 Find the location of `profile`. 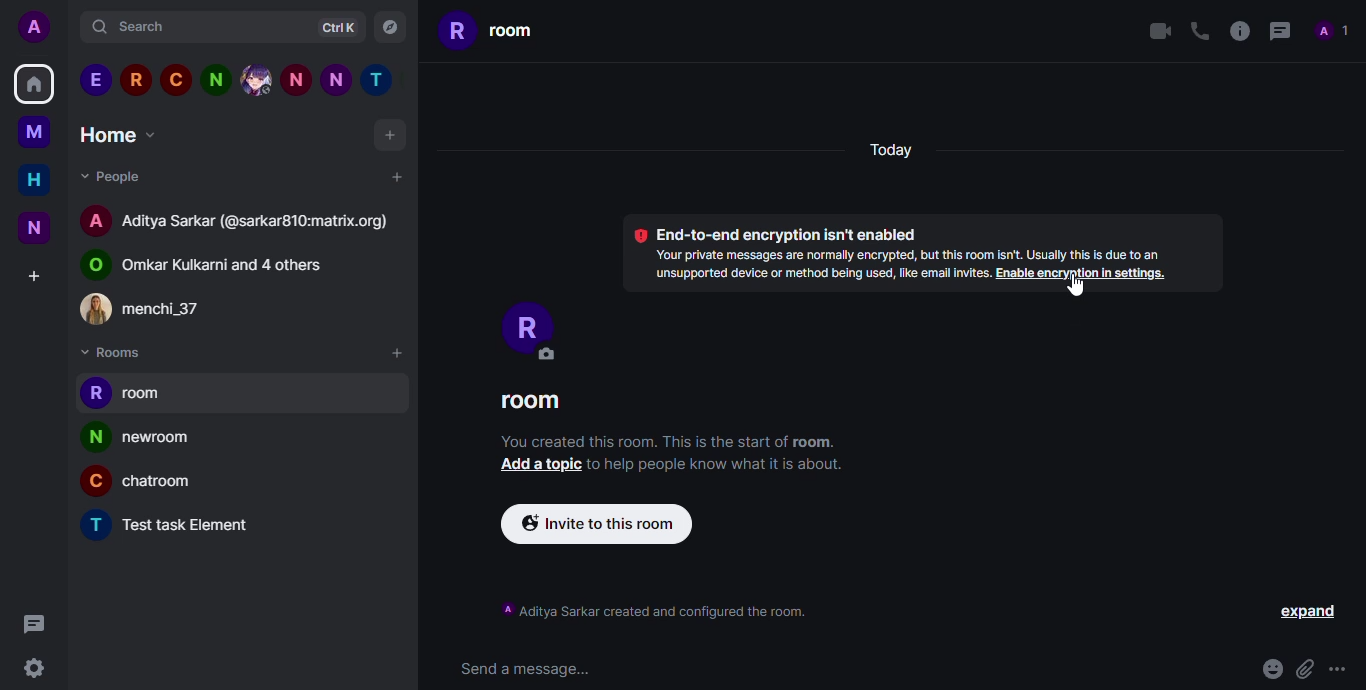

profile is located at coordinates (96, 219).